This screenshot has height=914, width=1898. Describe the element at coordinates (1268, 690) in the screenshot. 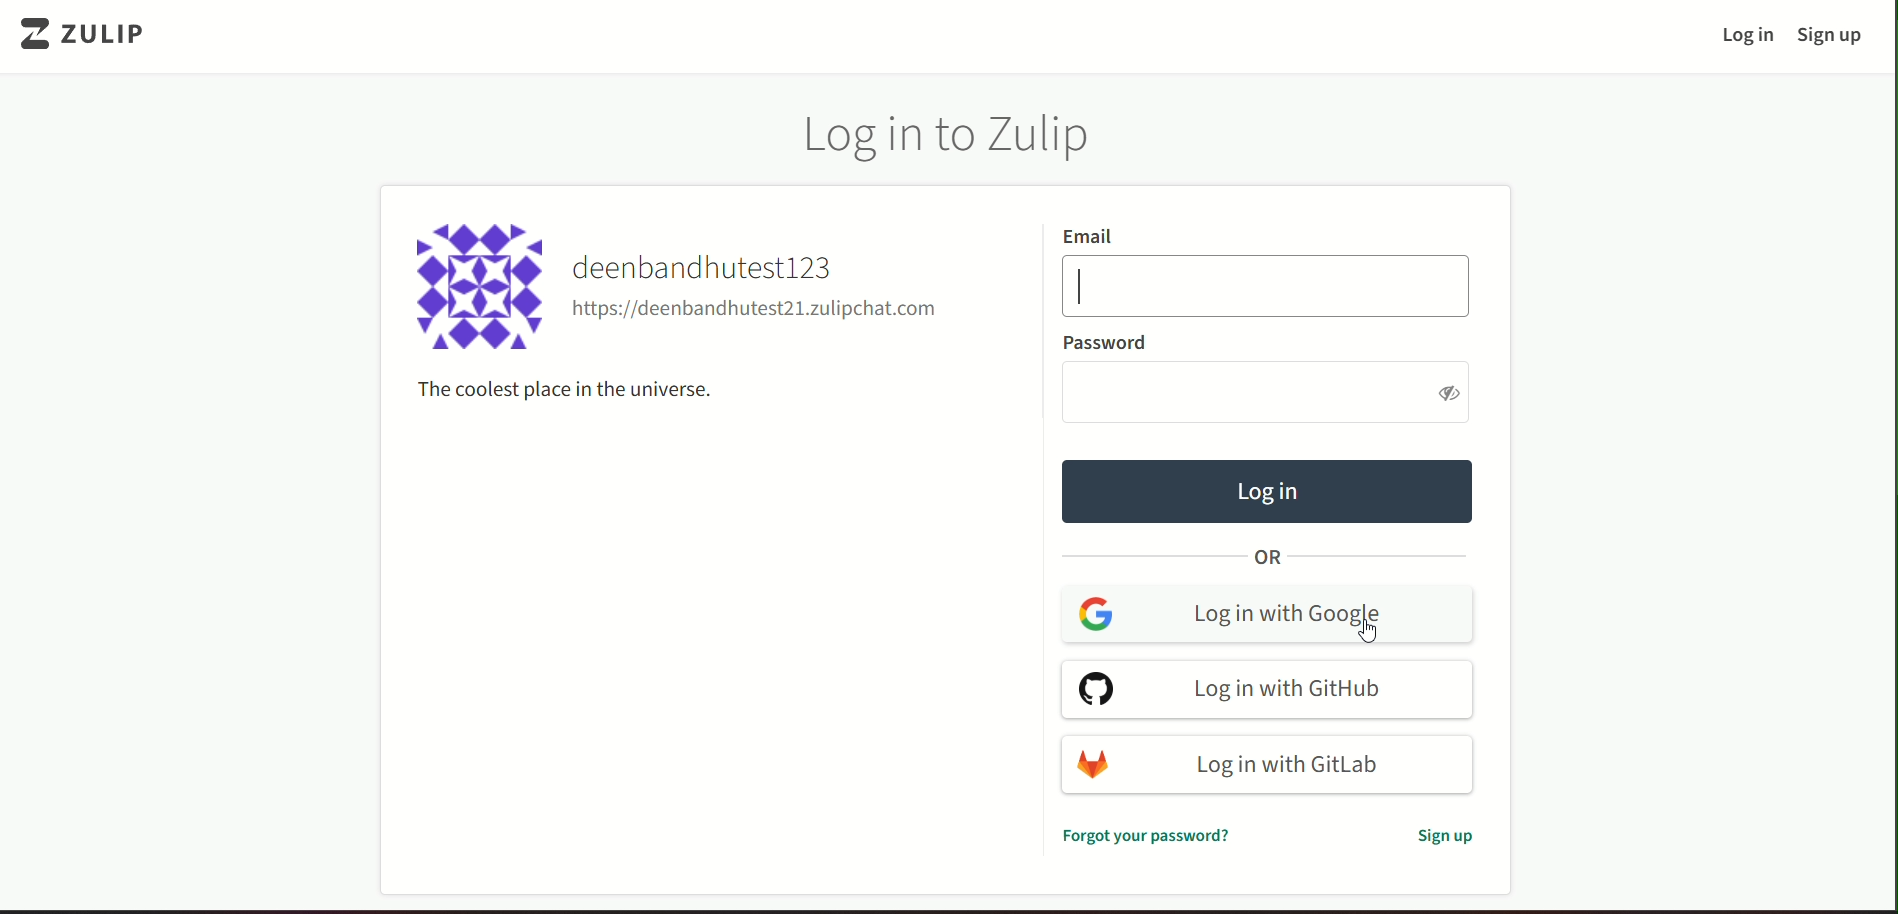

I see `button` at that location.